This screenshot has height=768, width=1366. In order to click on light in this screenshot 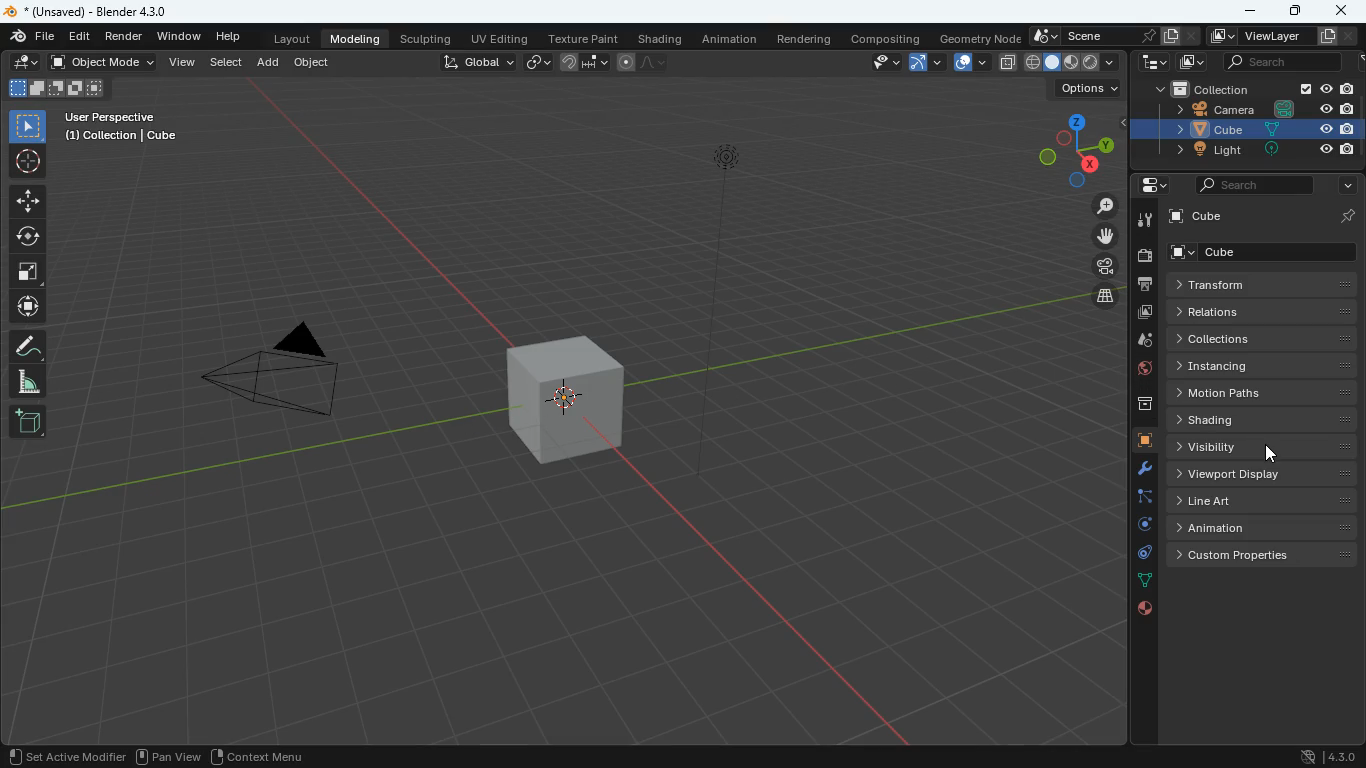, I will do `click(742, 258)`.